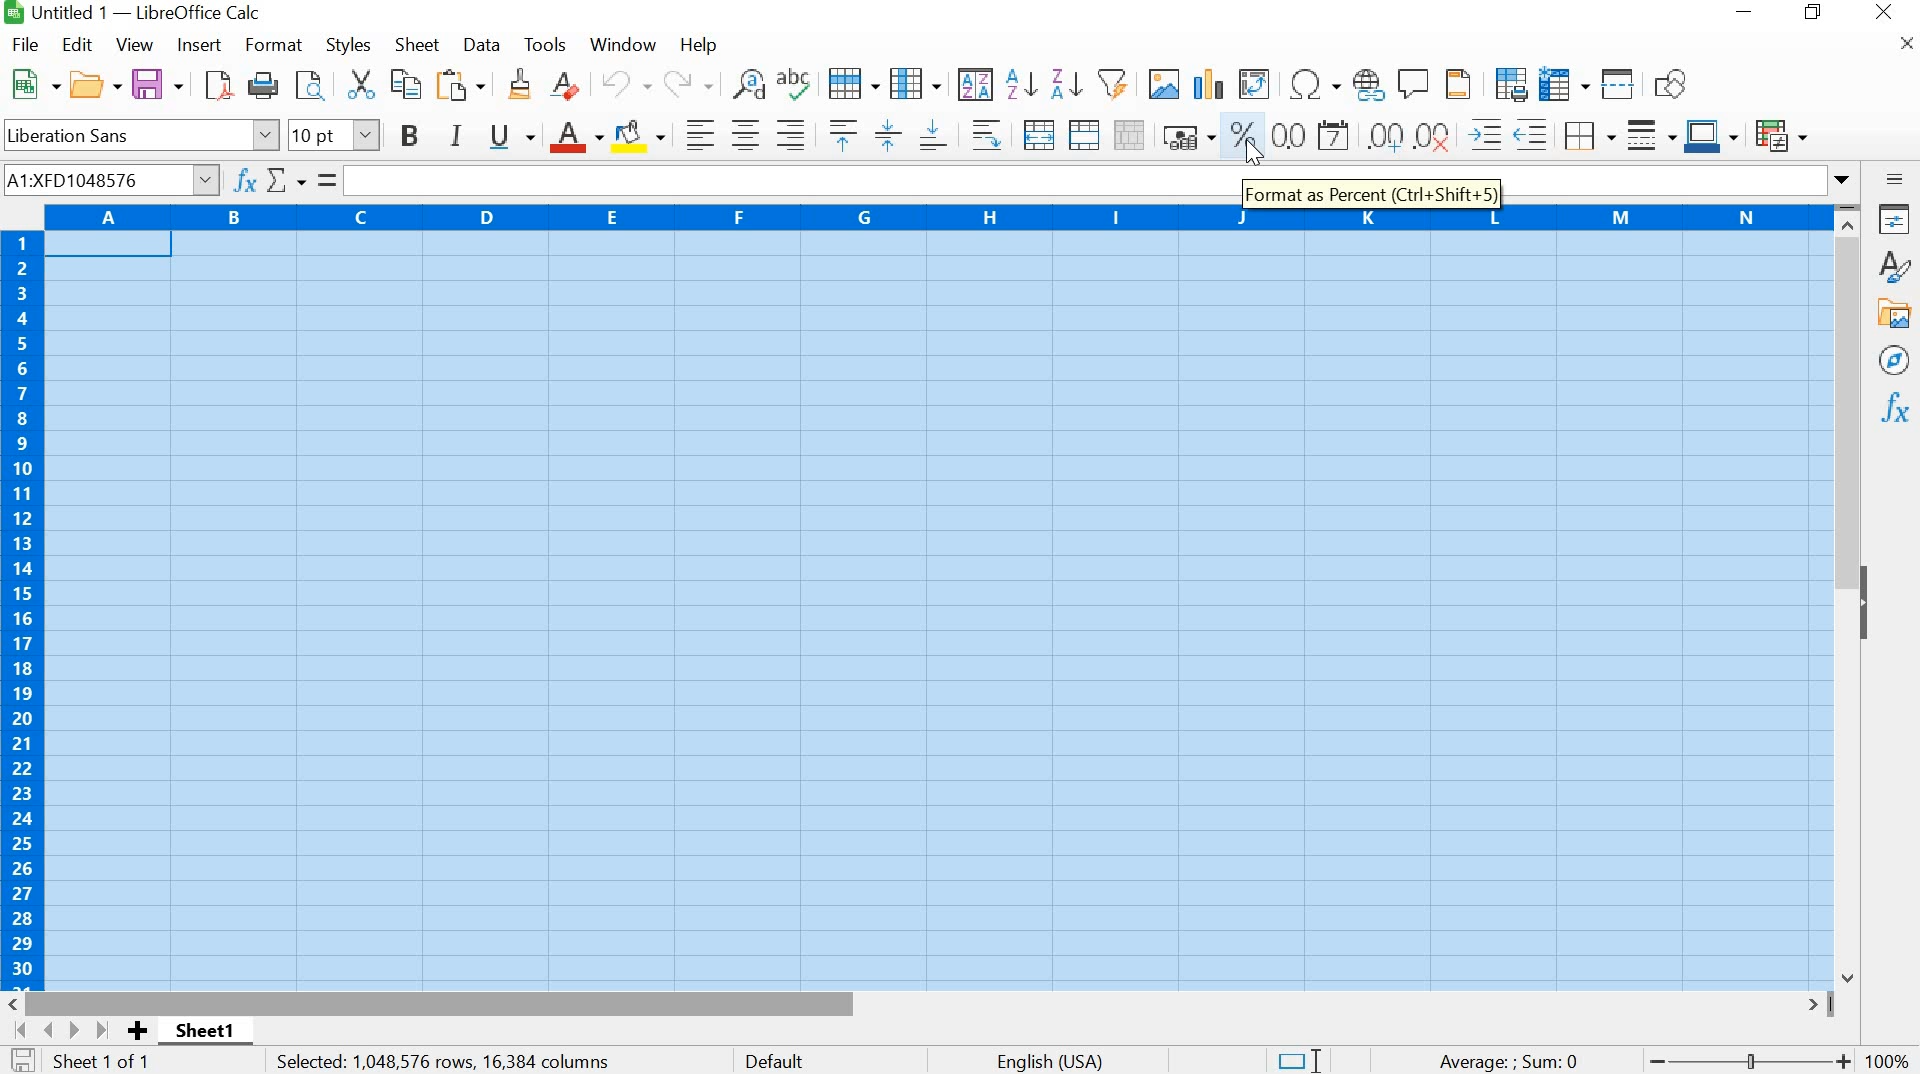 Image resolution: width=1920 pixels, height=1074 pixels. What do you see at coordinates (1895, 223) in the screenshot?
I see `Properties` at bounding box center [1895, 223].